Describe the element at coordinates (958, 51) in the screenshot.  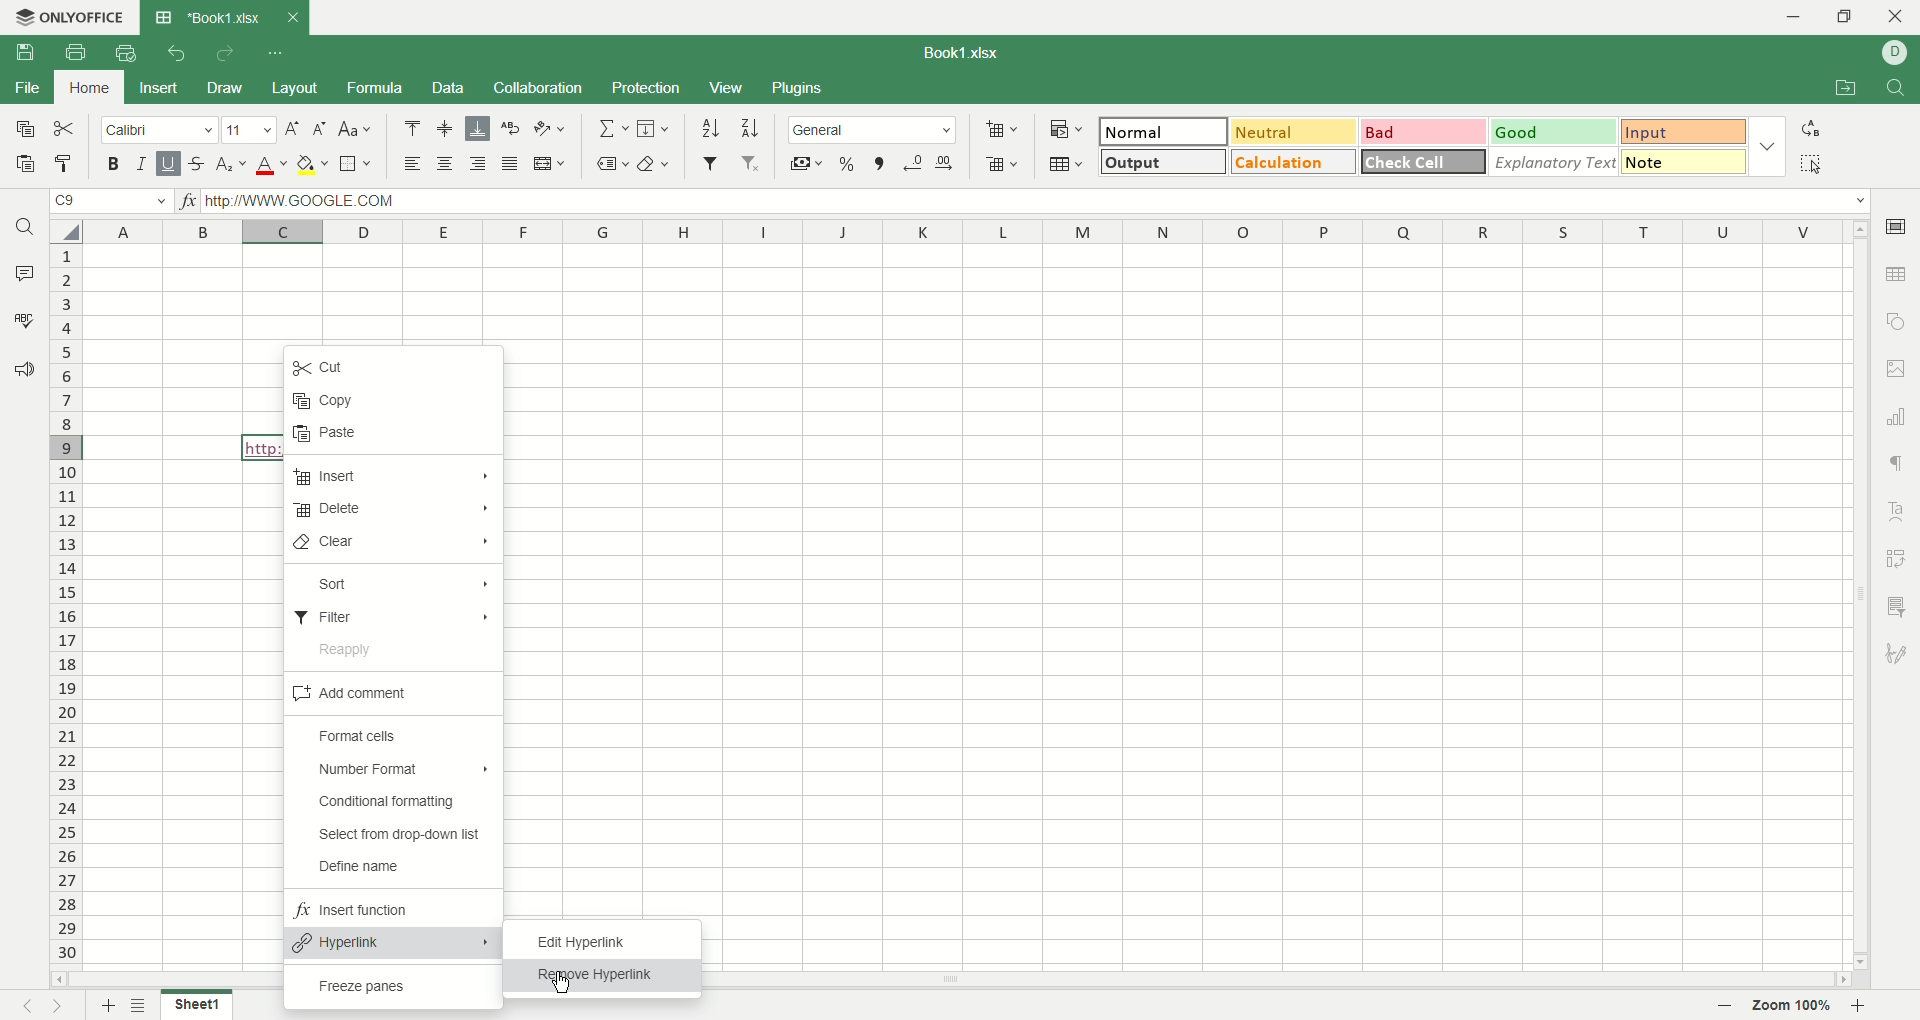
I see `book name` at that location.